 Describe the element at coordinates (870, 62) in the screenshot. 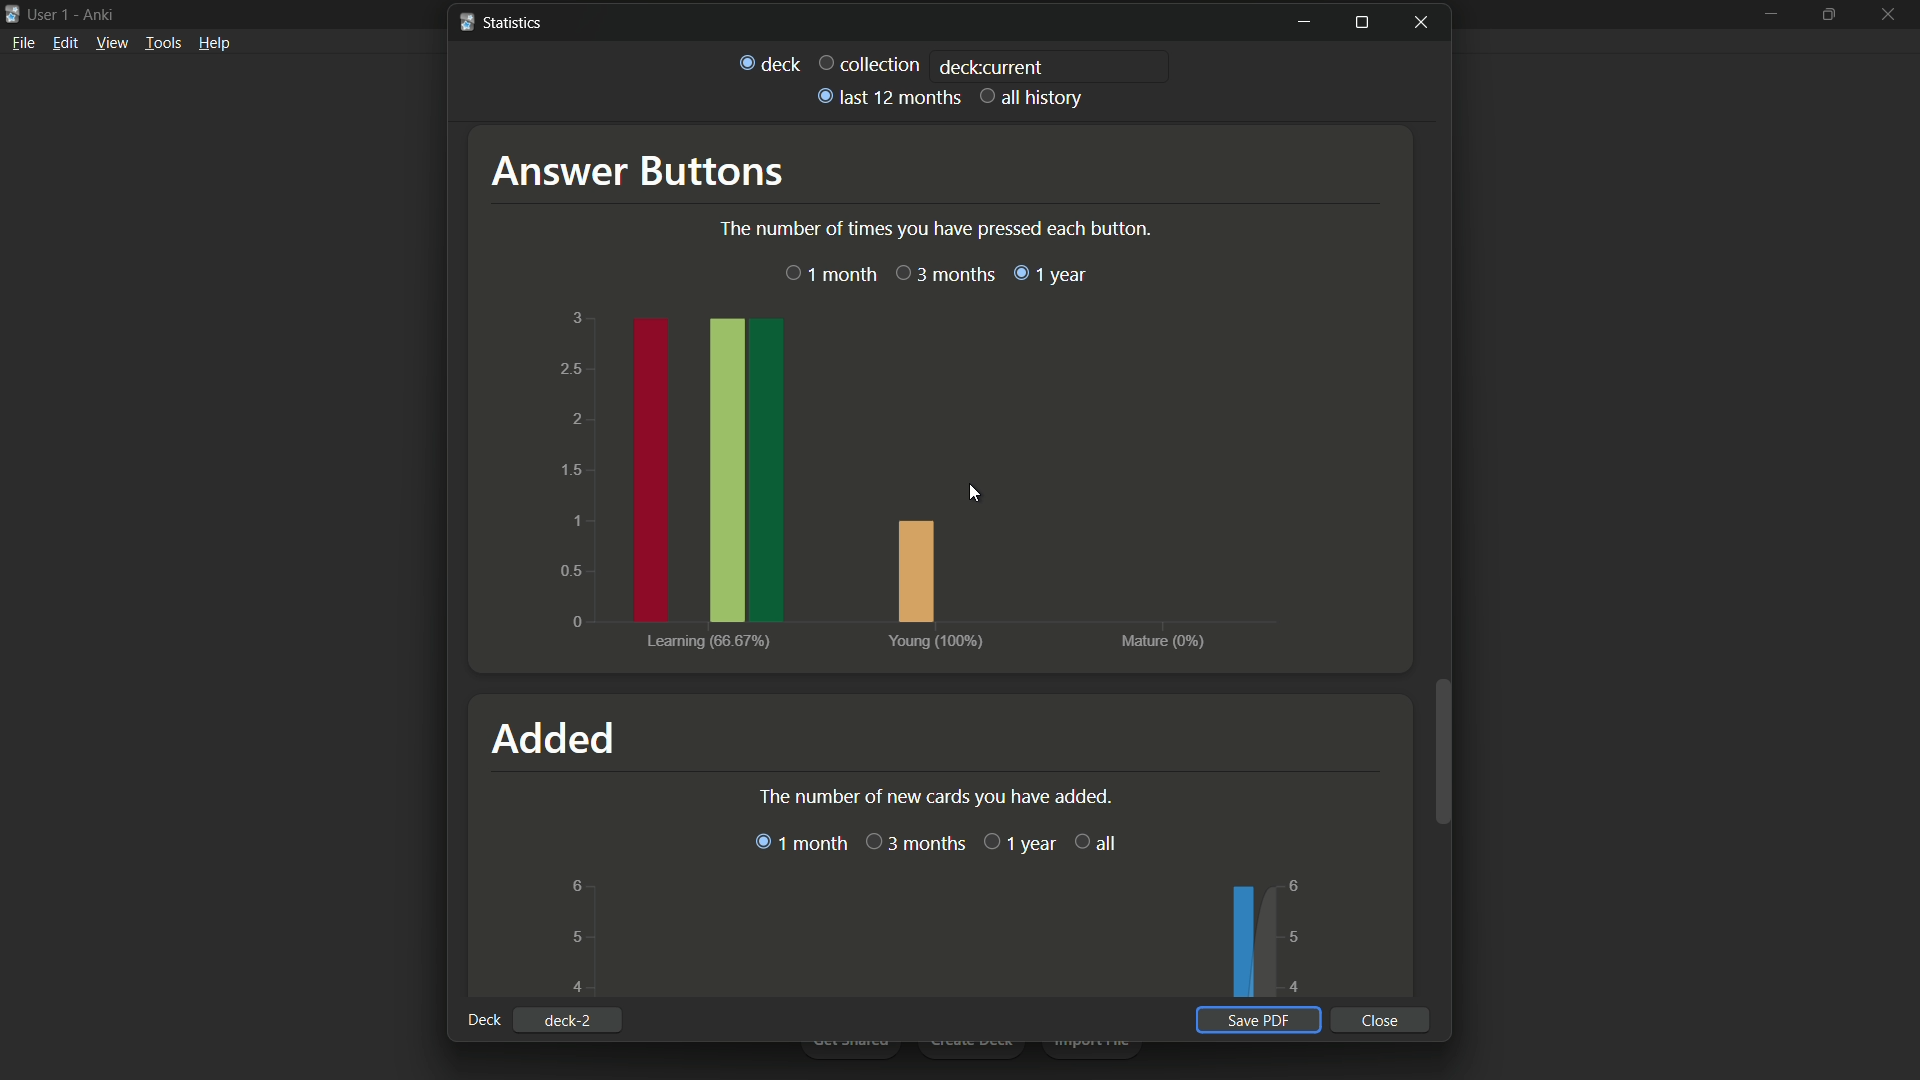

I see `Collection deck current` at that location.